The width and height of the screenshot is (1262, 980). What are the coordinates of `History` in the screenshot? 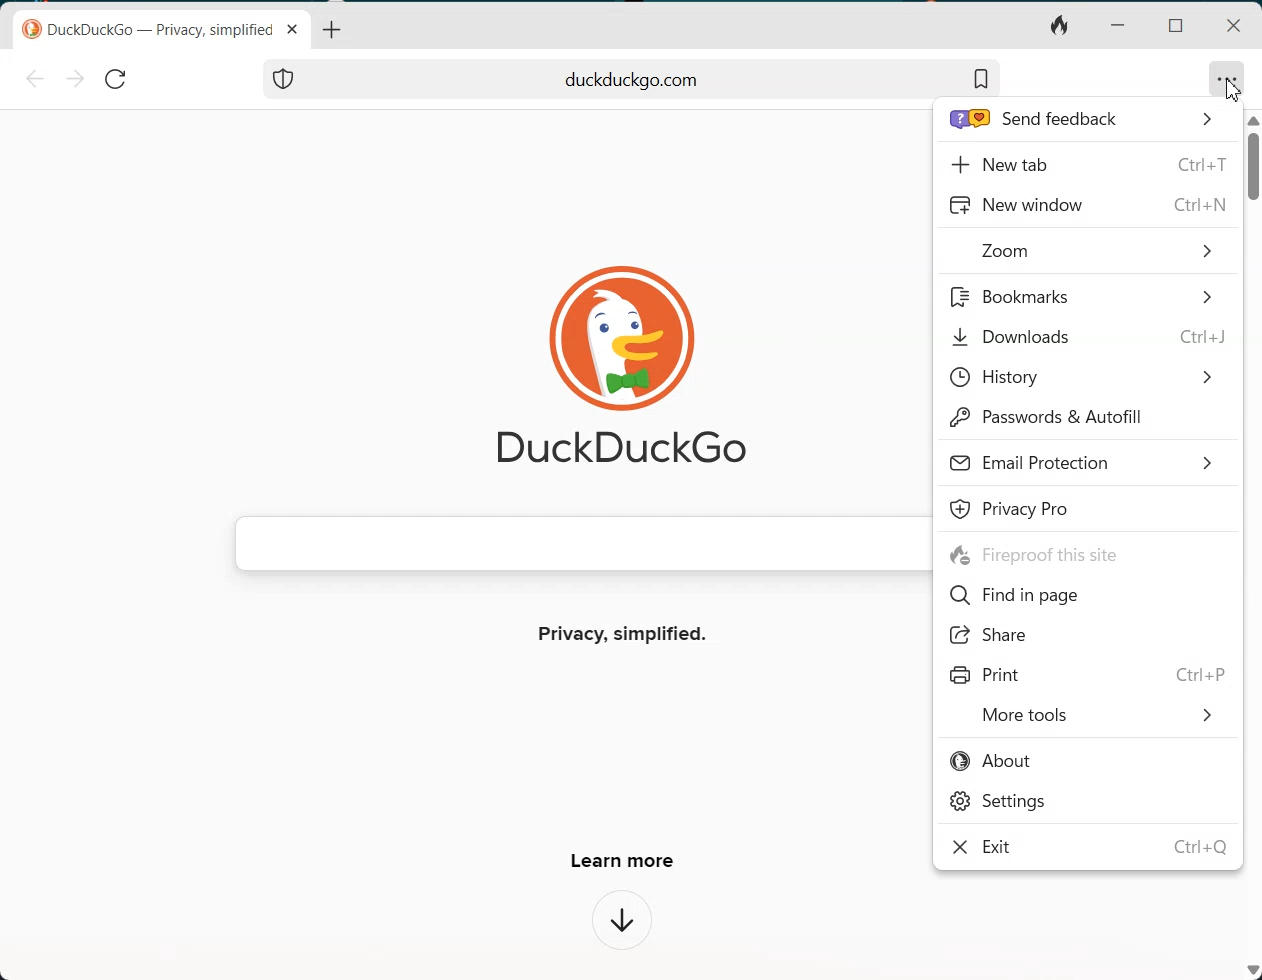 It's located at (1085, 378).